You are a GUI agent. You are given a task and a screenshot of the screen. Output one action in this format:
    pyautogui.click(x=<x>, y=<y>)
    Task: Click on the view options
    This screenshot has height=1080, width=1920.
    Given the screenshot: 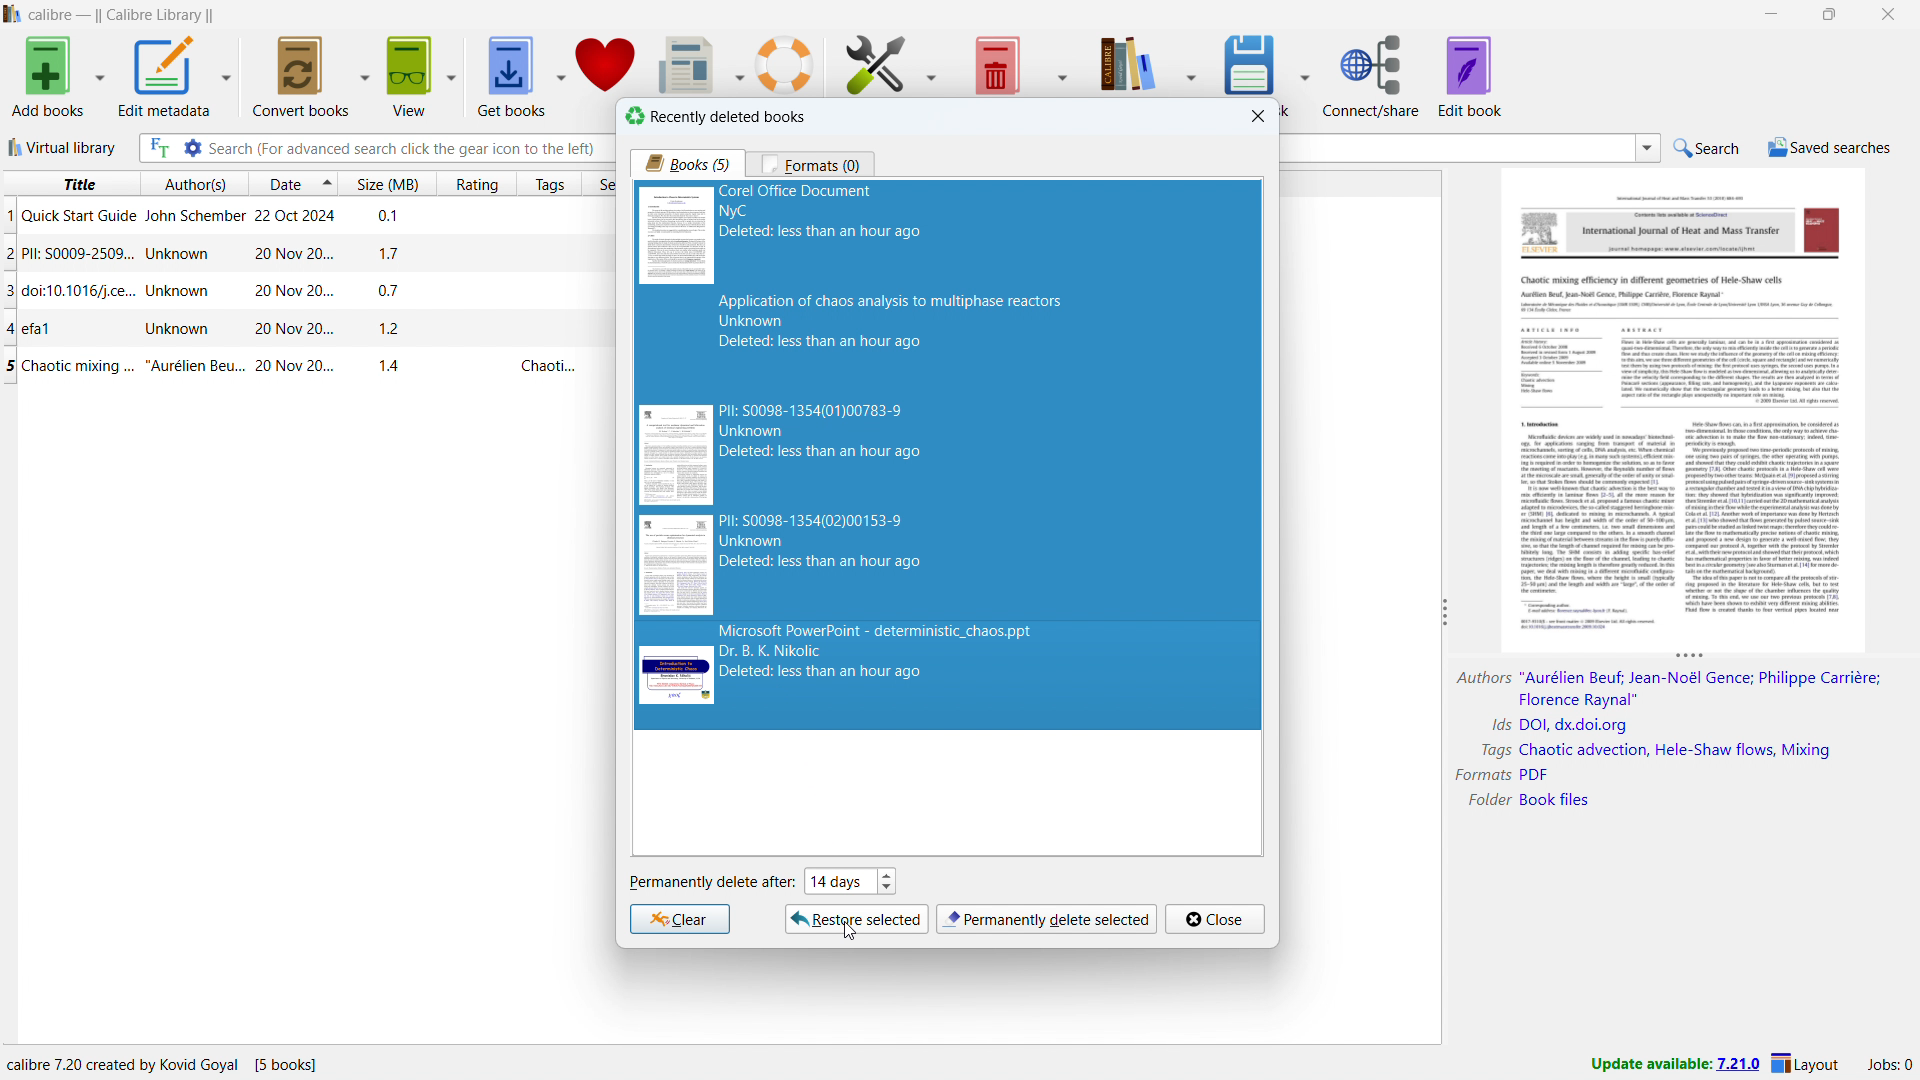 What is the action you would take?
    pyautogui.click(x=451, y=75)
    